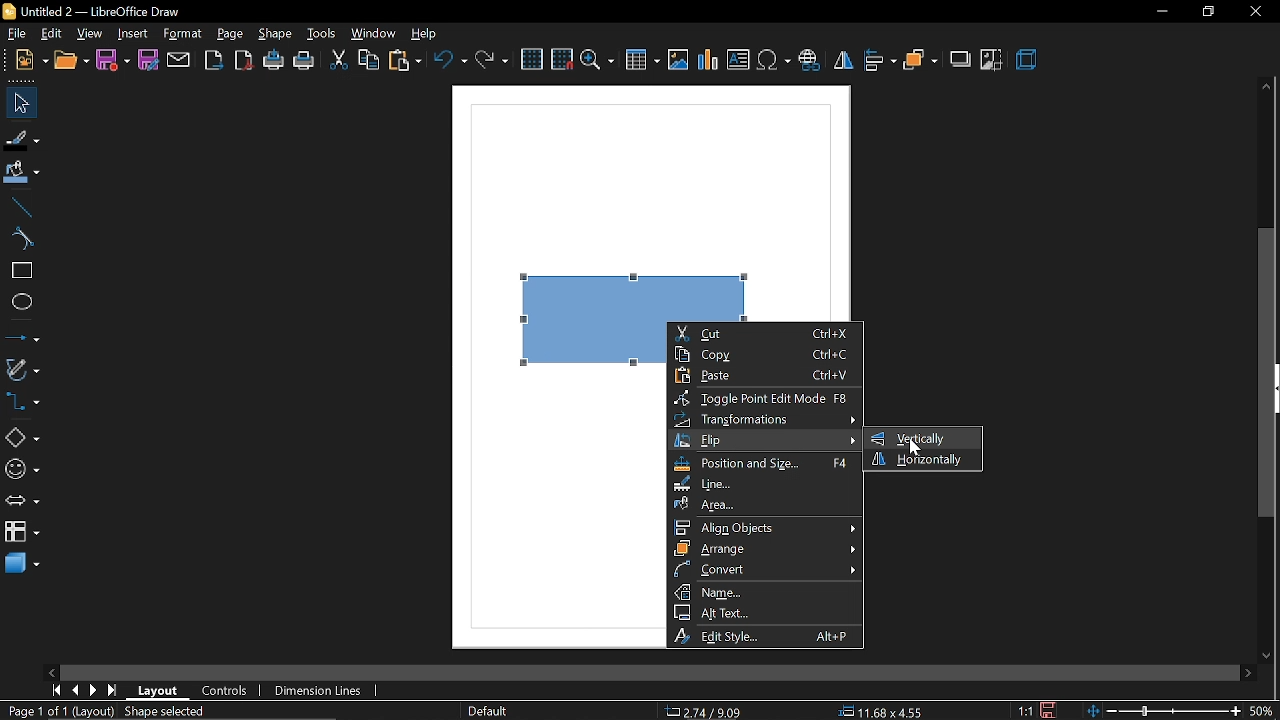 The height and width of the screenshot is (720, 1280). Describe the element at coordinates (229, 691) in the screenshot. I see `controls` at that location.